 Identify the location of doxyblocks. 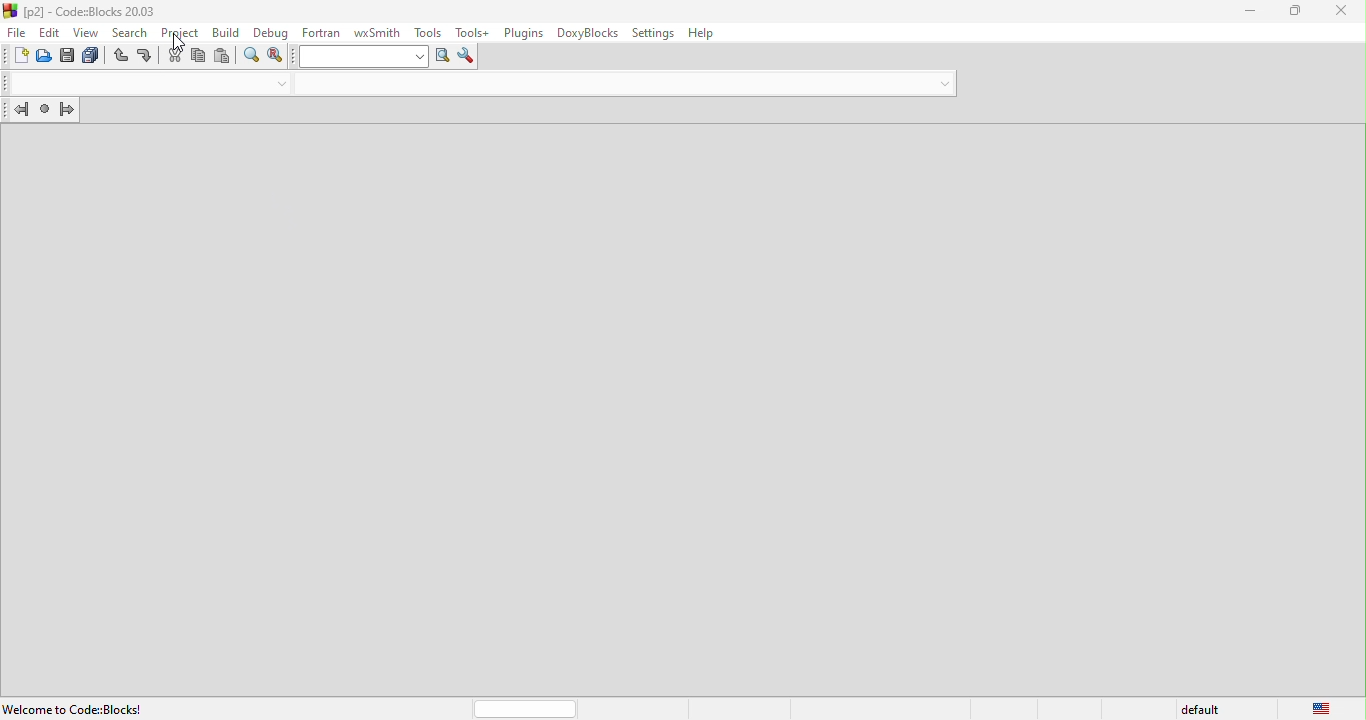
(584, 33).